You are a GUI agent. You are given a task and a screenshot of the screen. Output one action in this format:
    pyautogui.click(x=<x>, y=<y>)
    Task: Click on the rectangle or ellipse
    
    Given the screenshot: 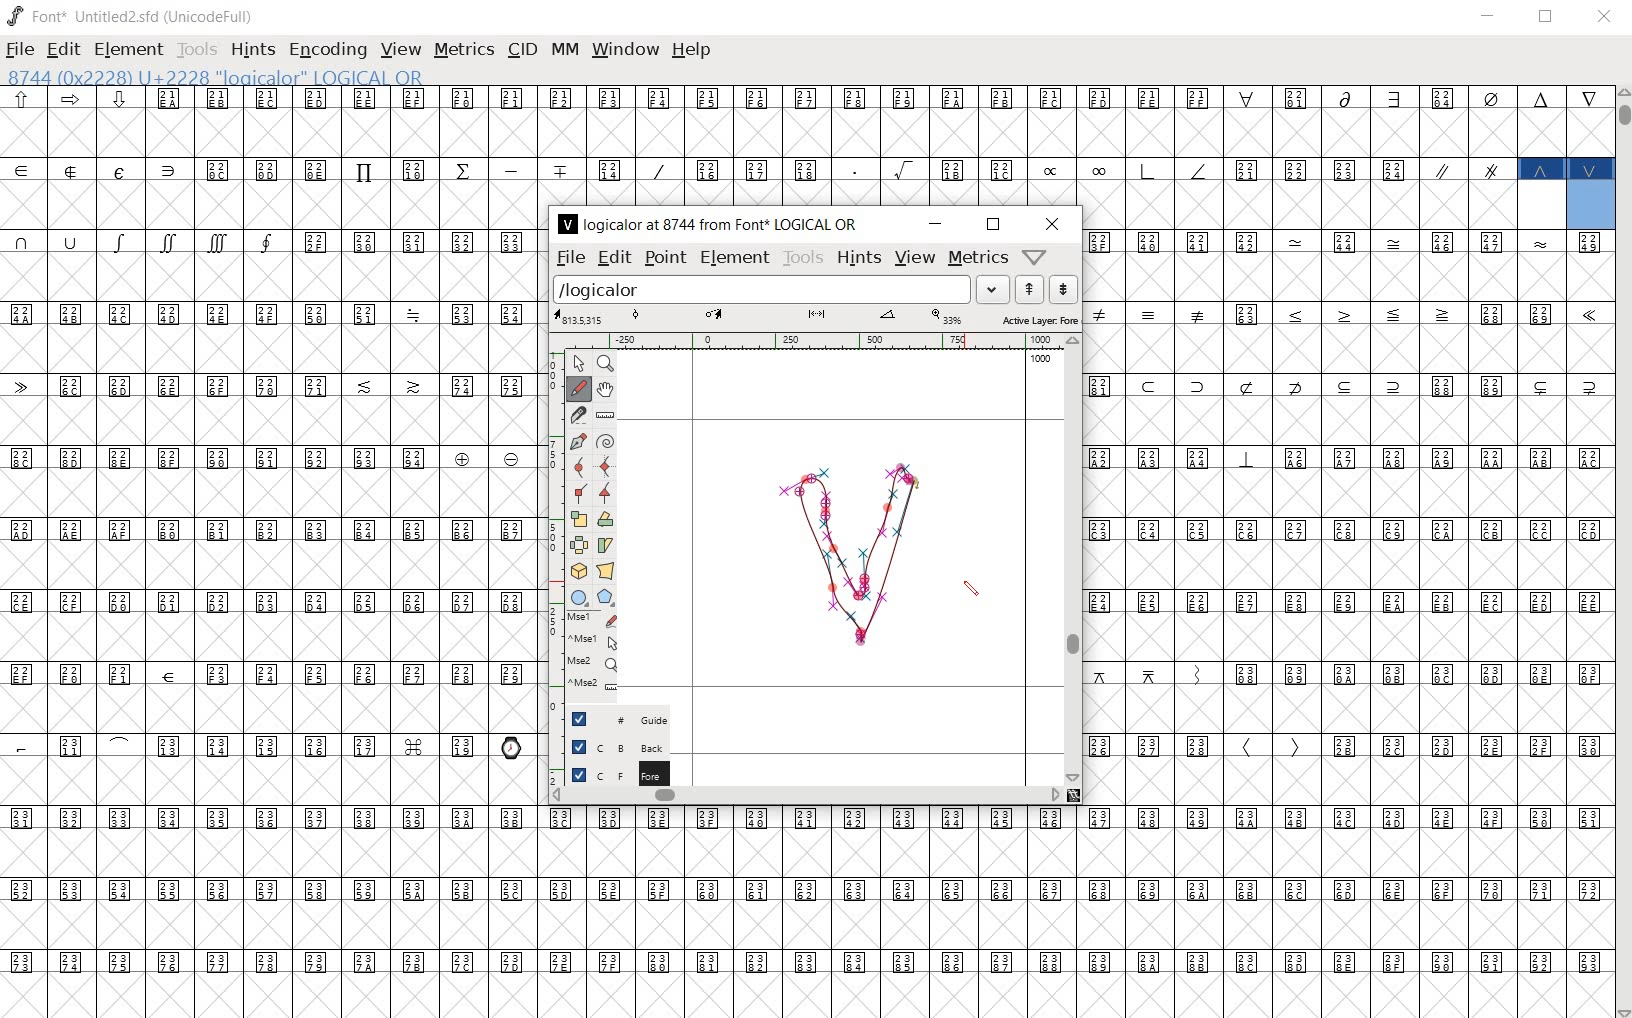 What is the action you would take?
    pyautogui.click(x=582, y=598)
    